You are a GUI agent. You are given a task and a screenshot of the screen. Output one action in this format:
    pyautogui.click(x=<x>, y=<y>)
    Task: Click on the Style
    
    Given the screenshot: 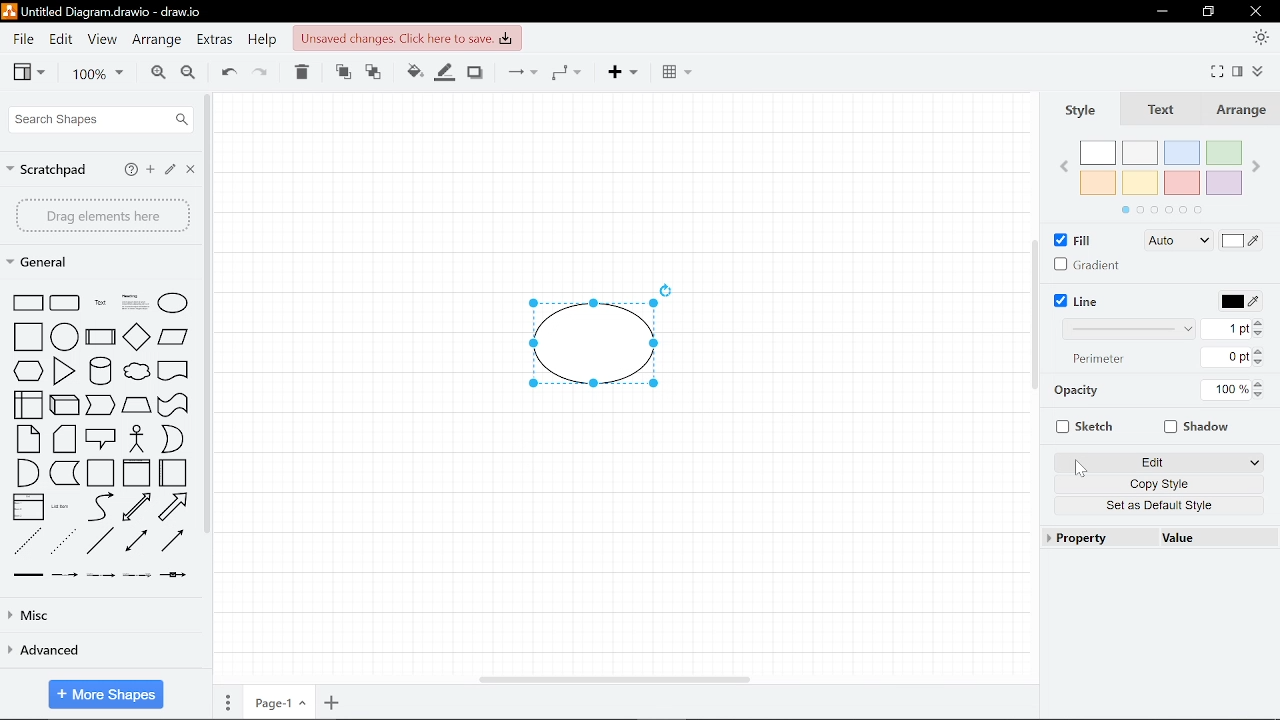 What is the action you would take?
    pyautogui.click(x=1080, y=110)
    